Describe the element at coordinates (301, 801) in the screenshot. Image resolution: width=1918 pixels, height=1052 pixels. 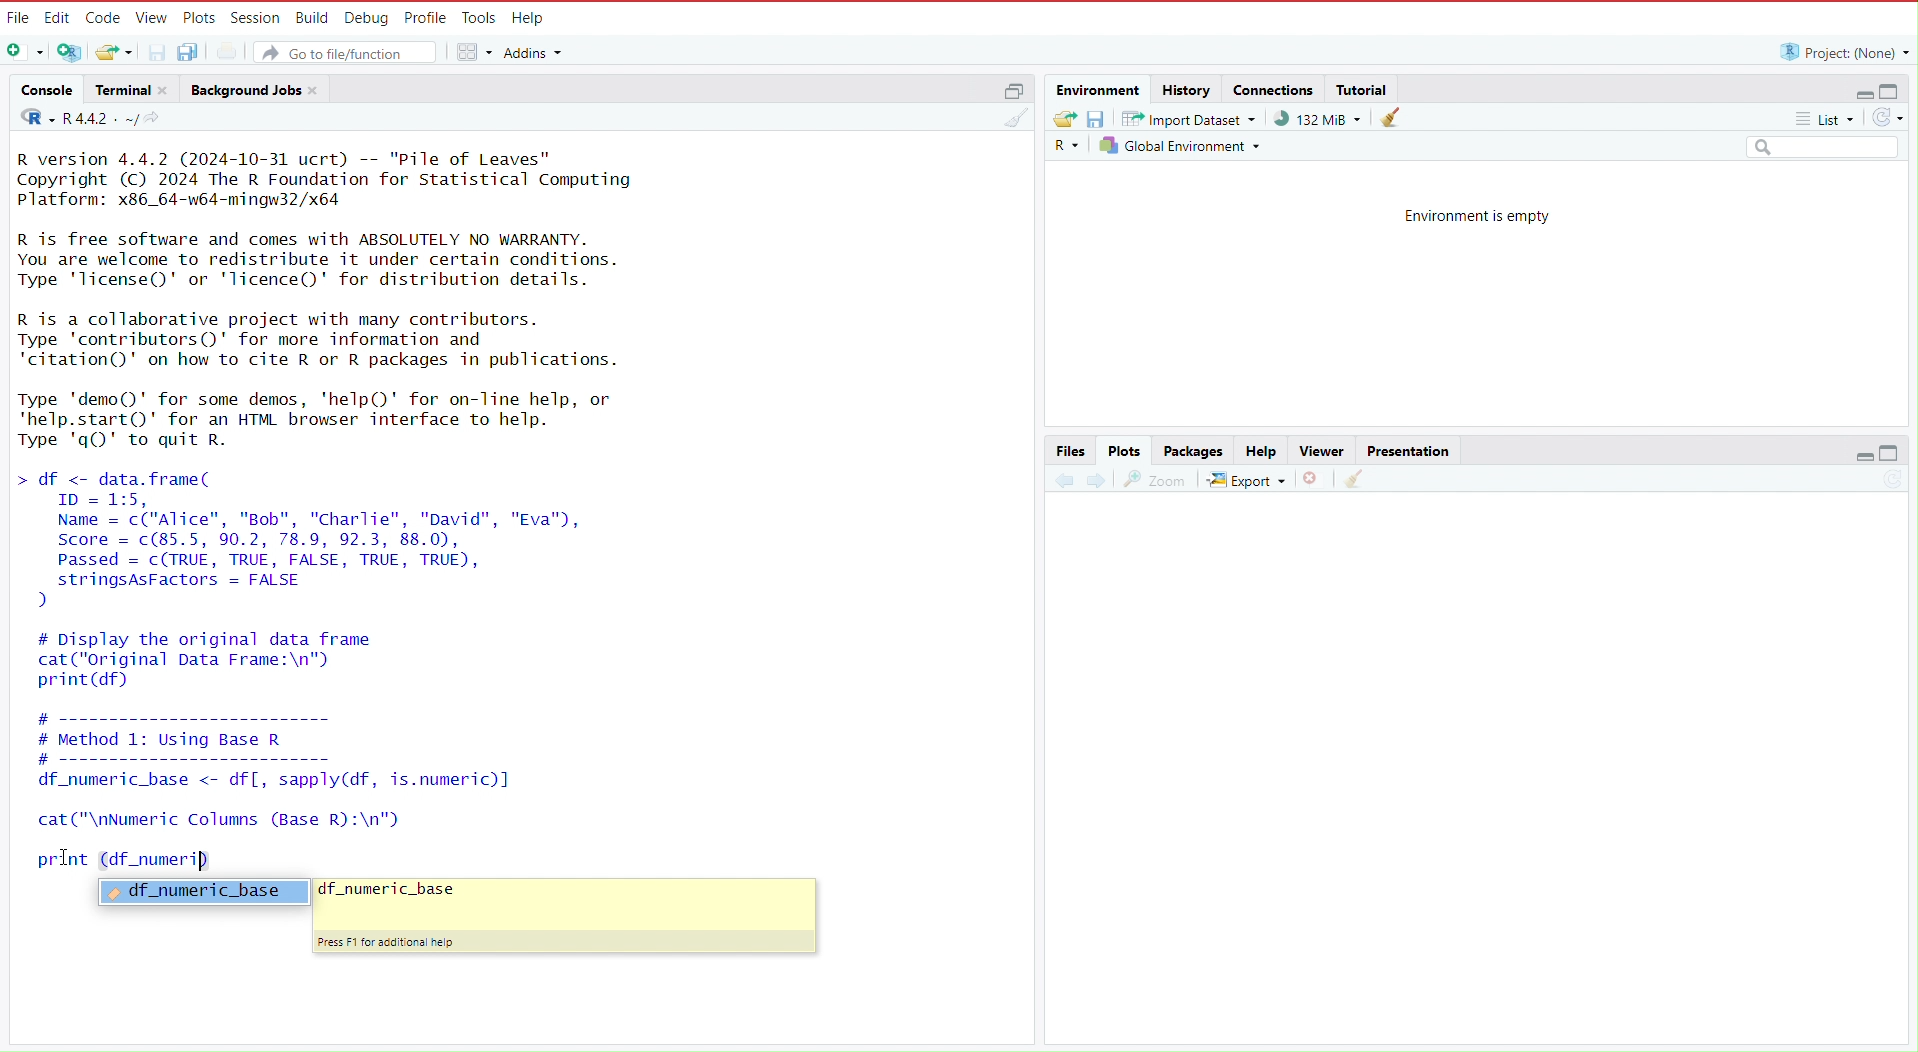
I see `df _numeric_base <- df[, sapply(df, is.numeric)]
cat ("\nNumeric Columns (Base R):\n")` at that location.